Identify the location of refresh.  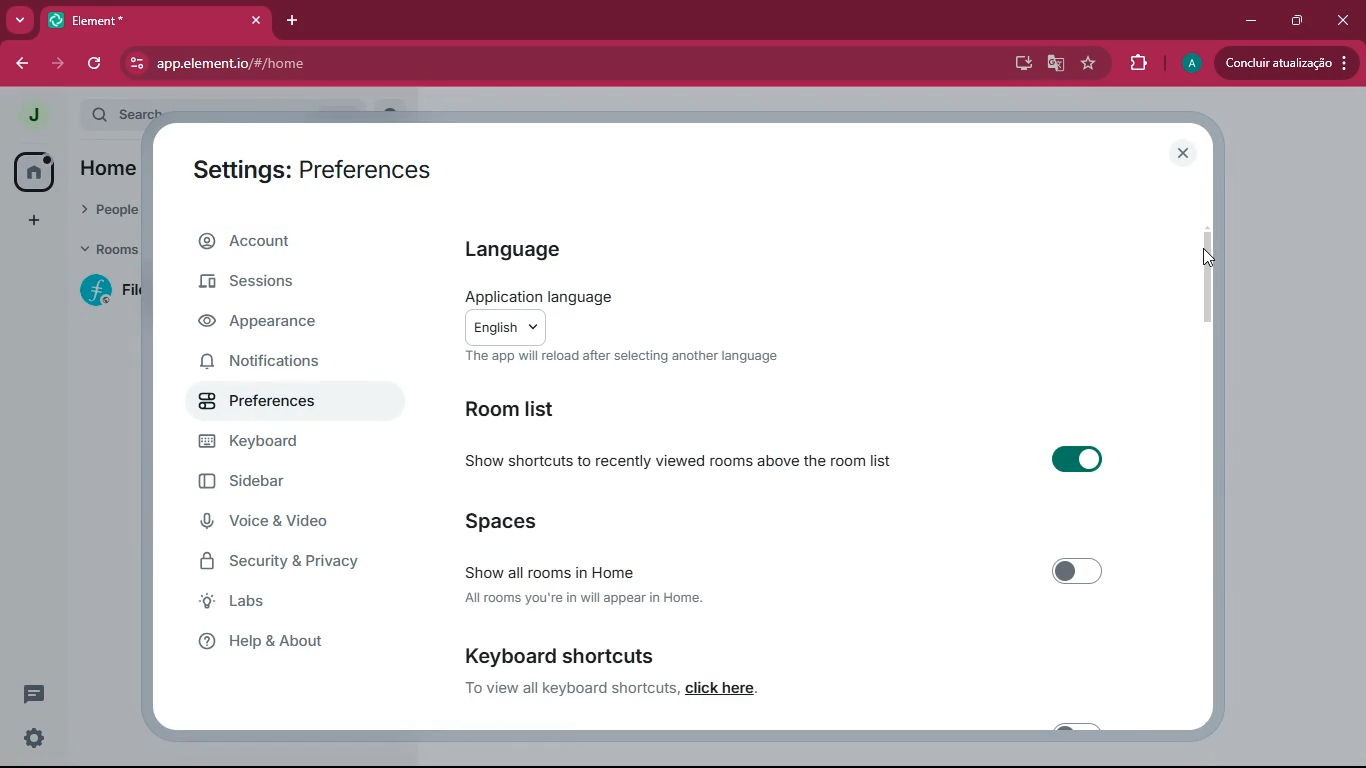
(96, 63).